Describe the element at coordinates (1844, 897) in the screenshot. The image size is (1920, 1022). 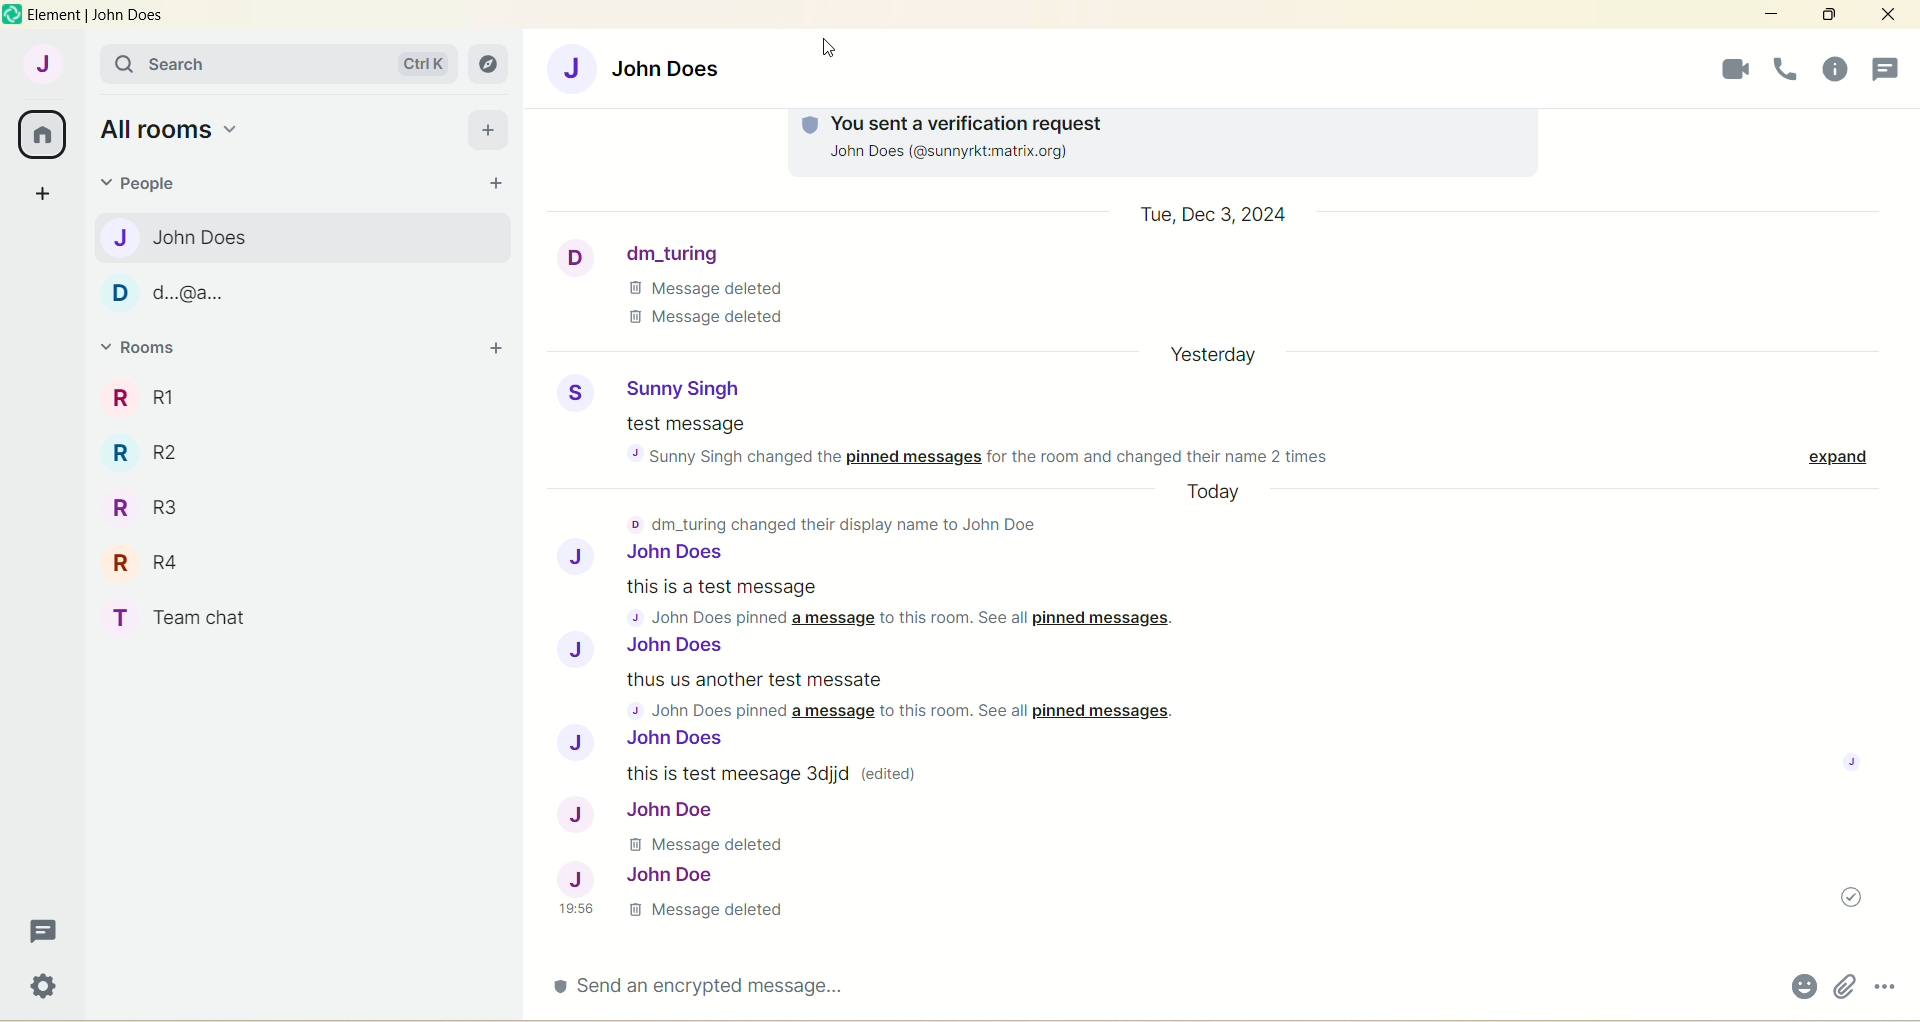
I see `message sent` at that location.